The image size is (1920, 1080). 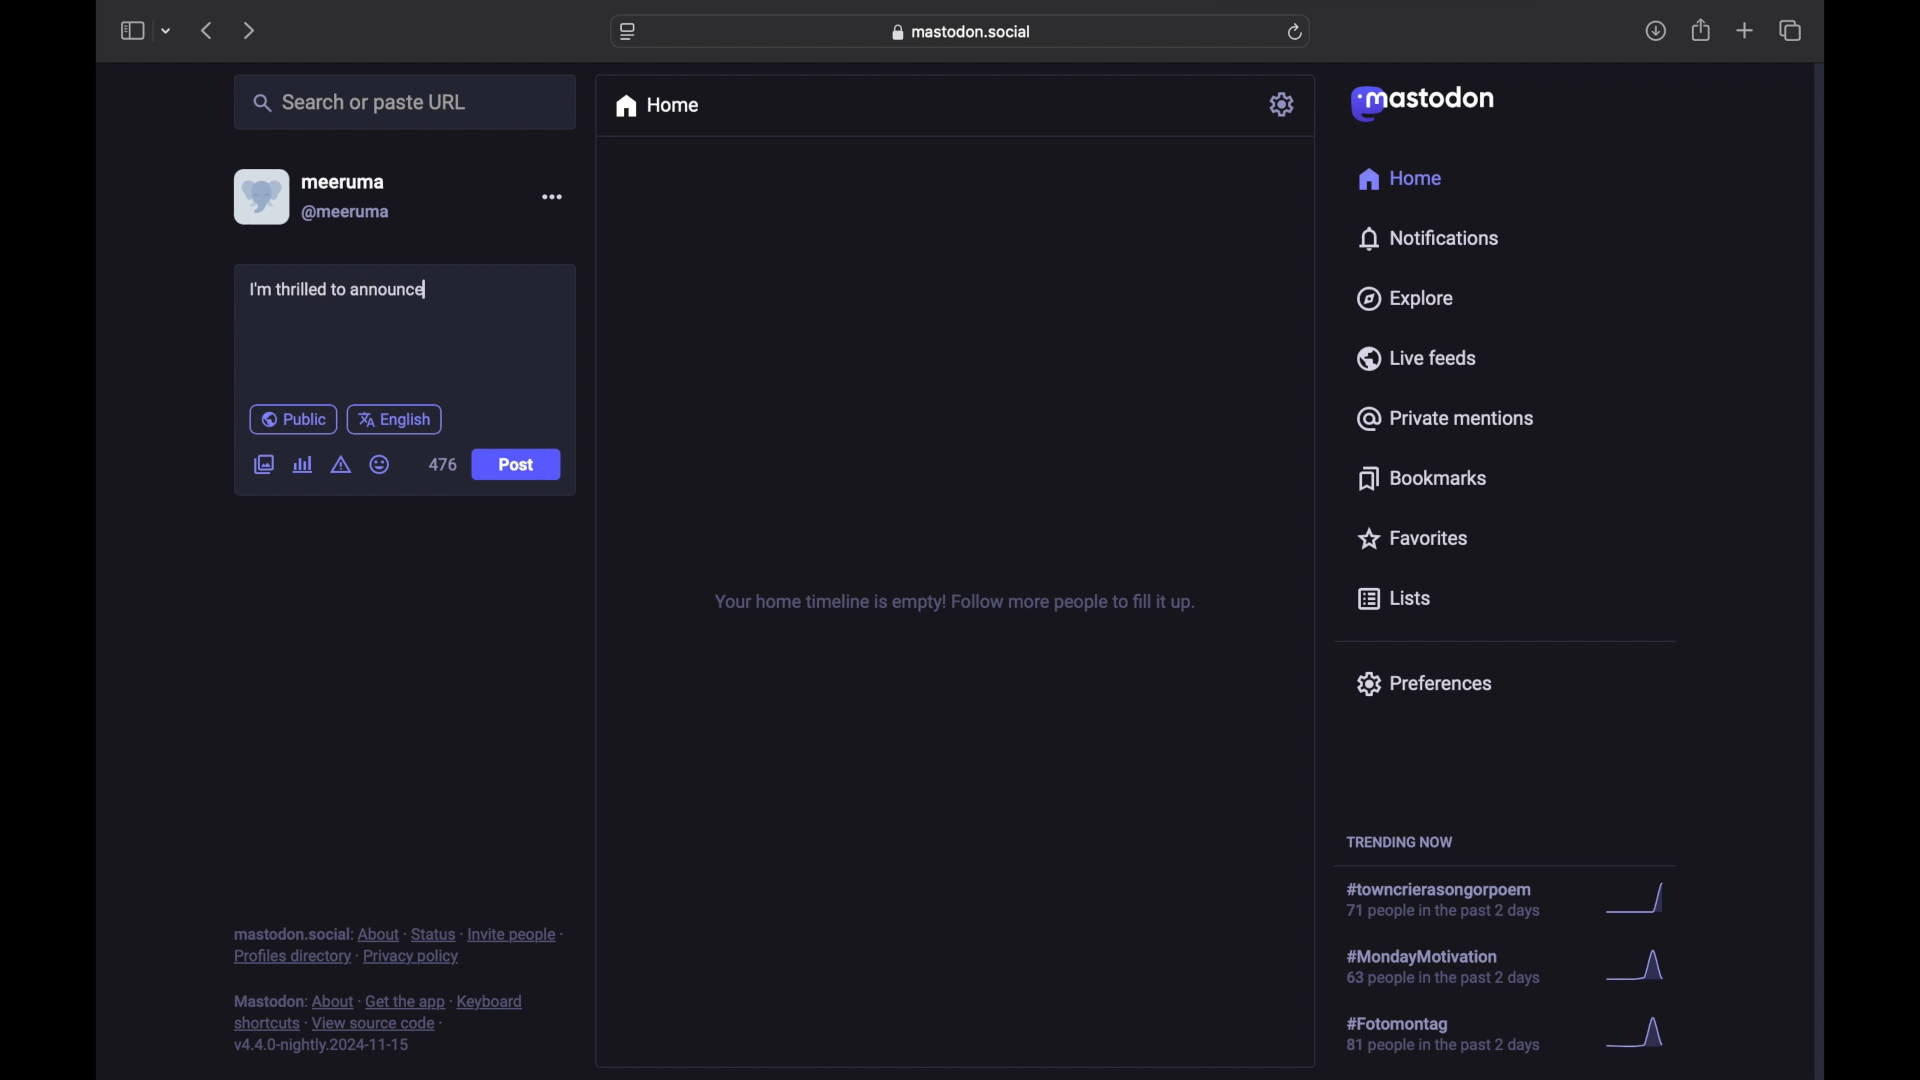 What do you see at coordinates (343, 465) in the screenshot?
I see `add content warning` at bounding box center [343, 465].